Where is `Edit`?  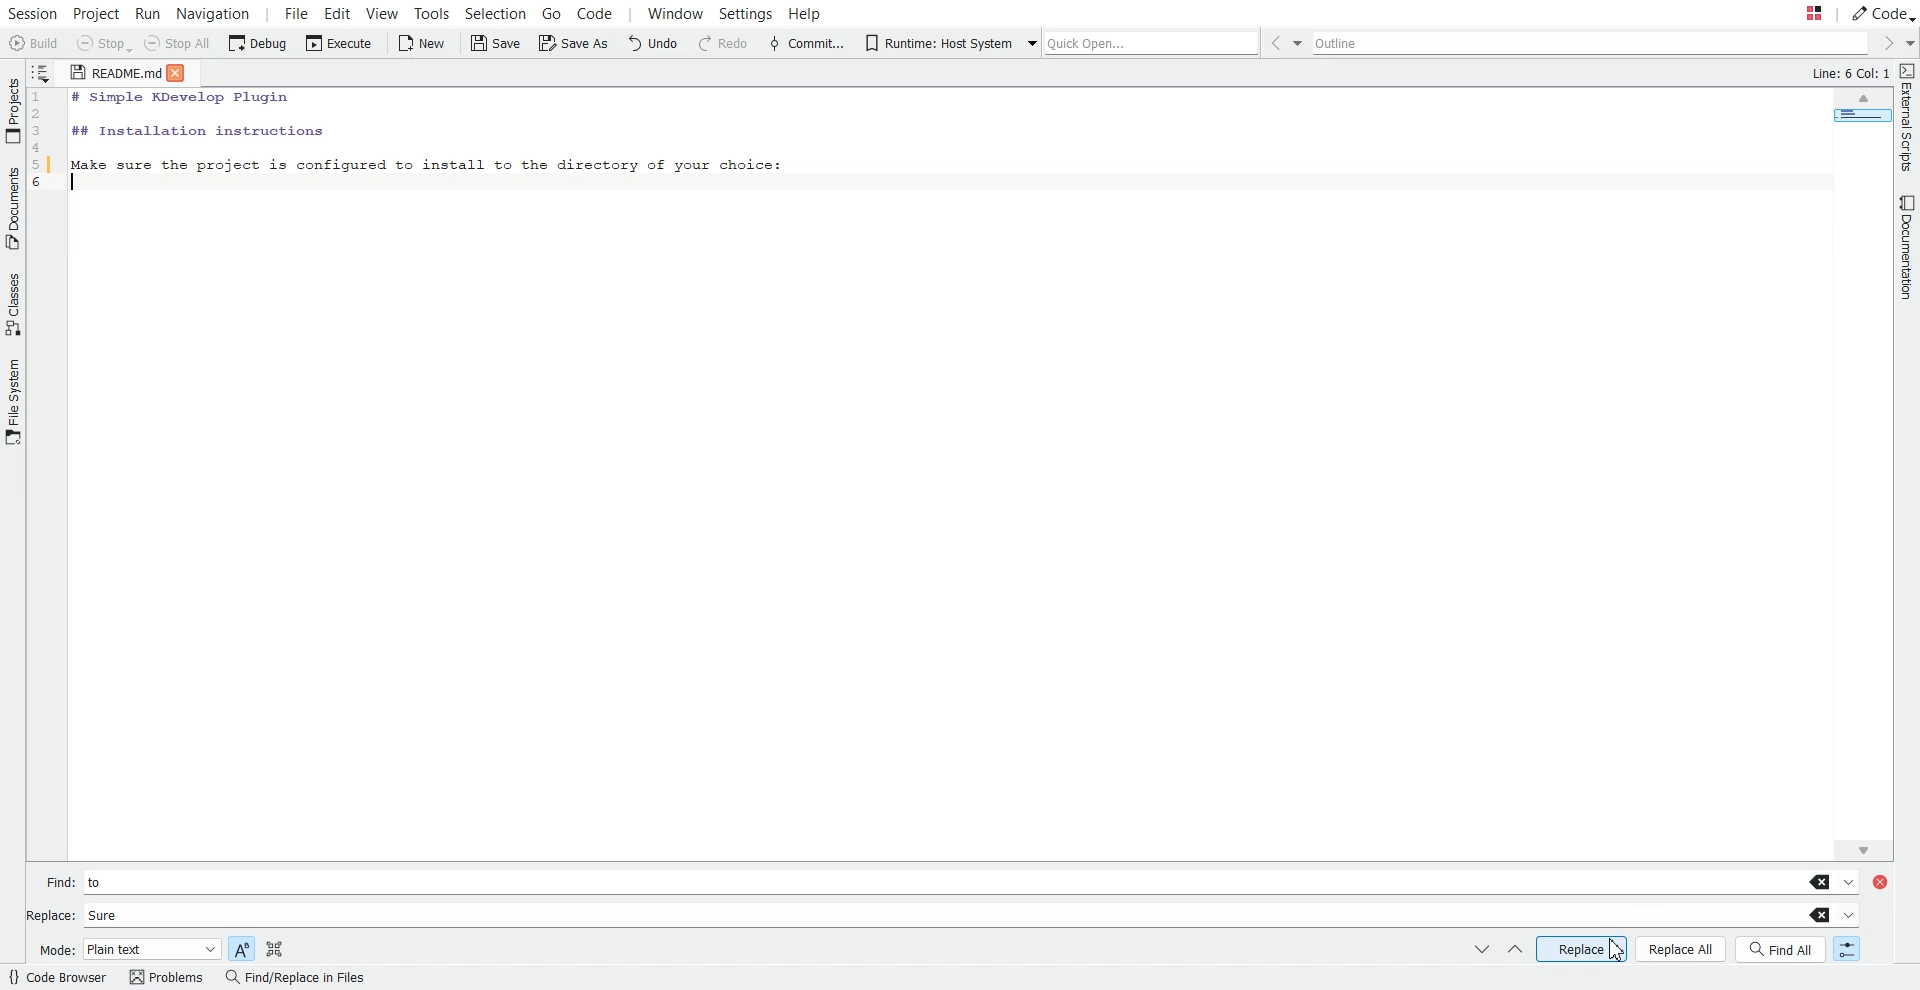 Edit is located at coordinates (338, 13).